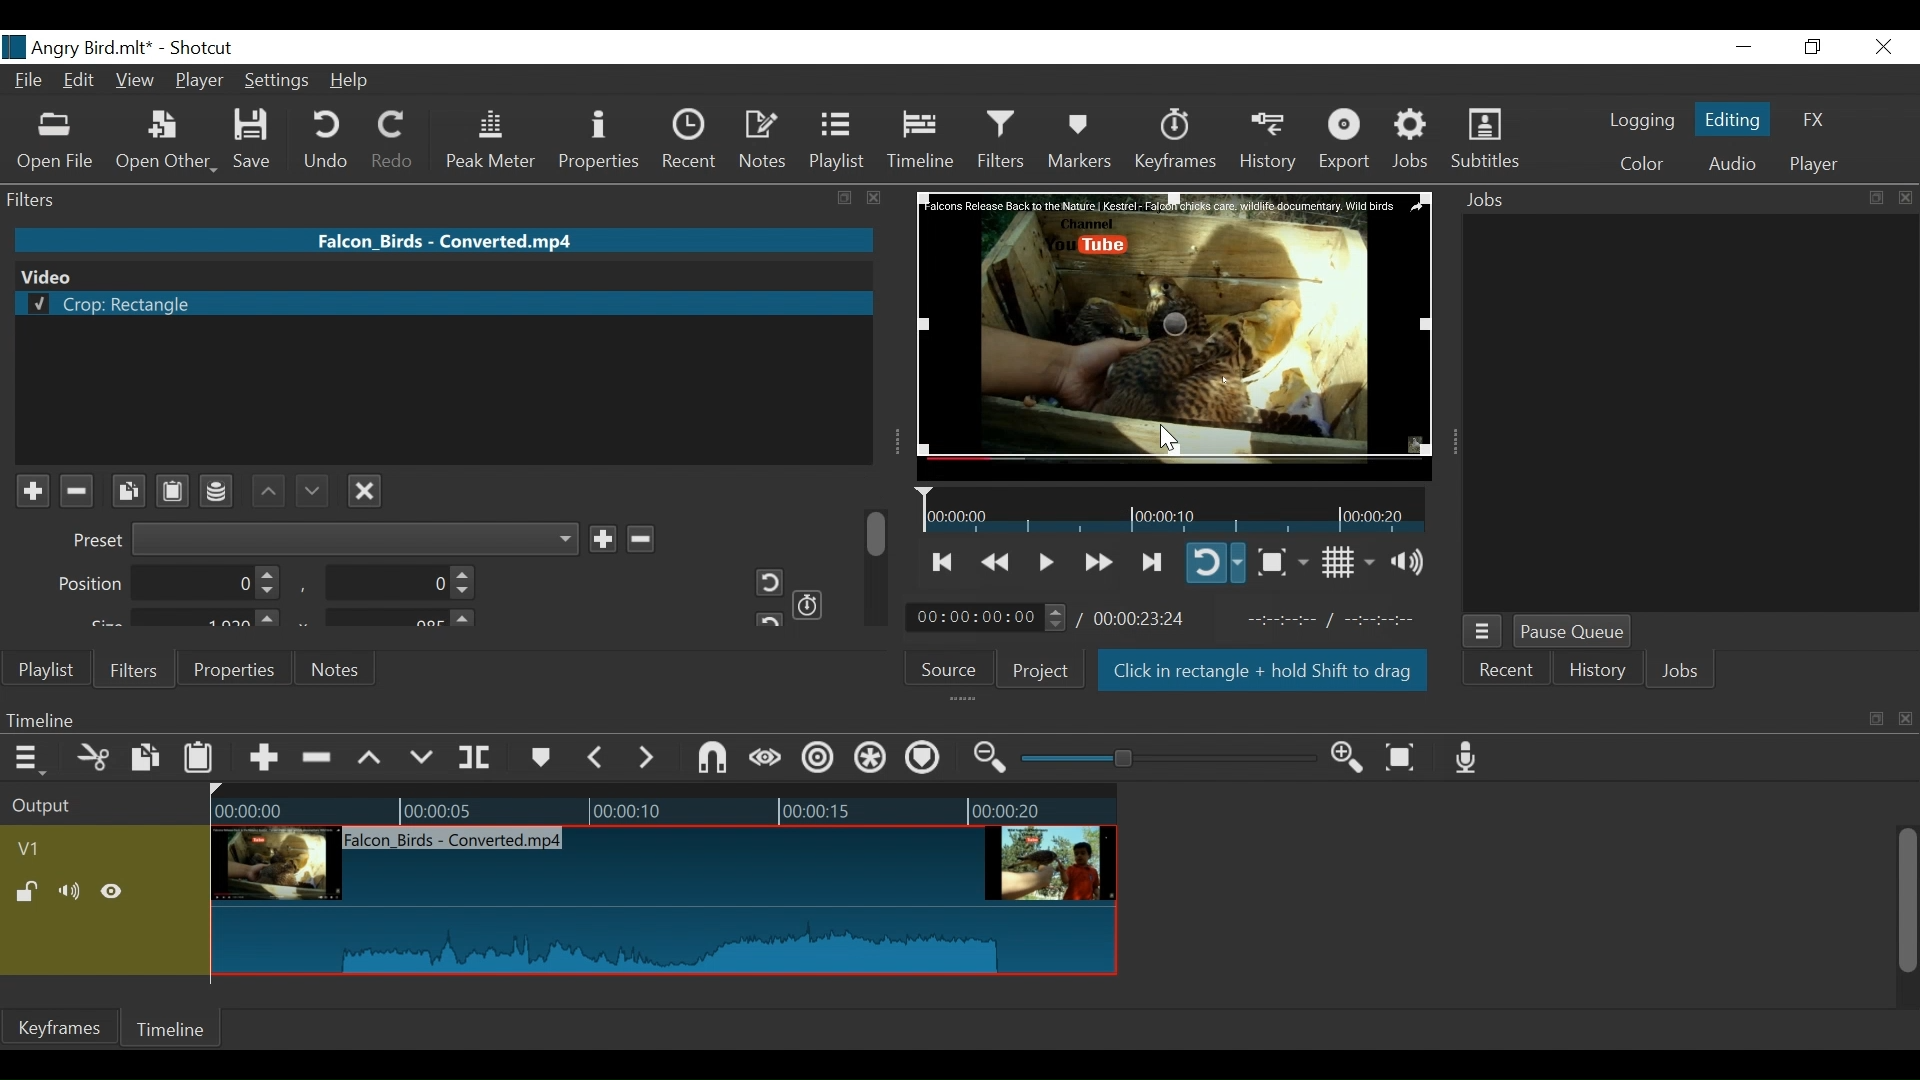  Describe the element at coordinates (101, 807) in the screenshot. I see `Output` at that location.